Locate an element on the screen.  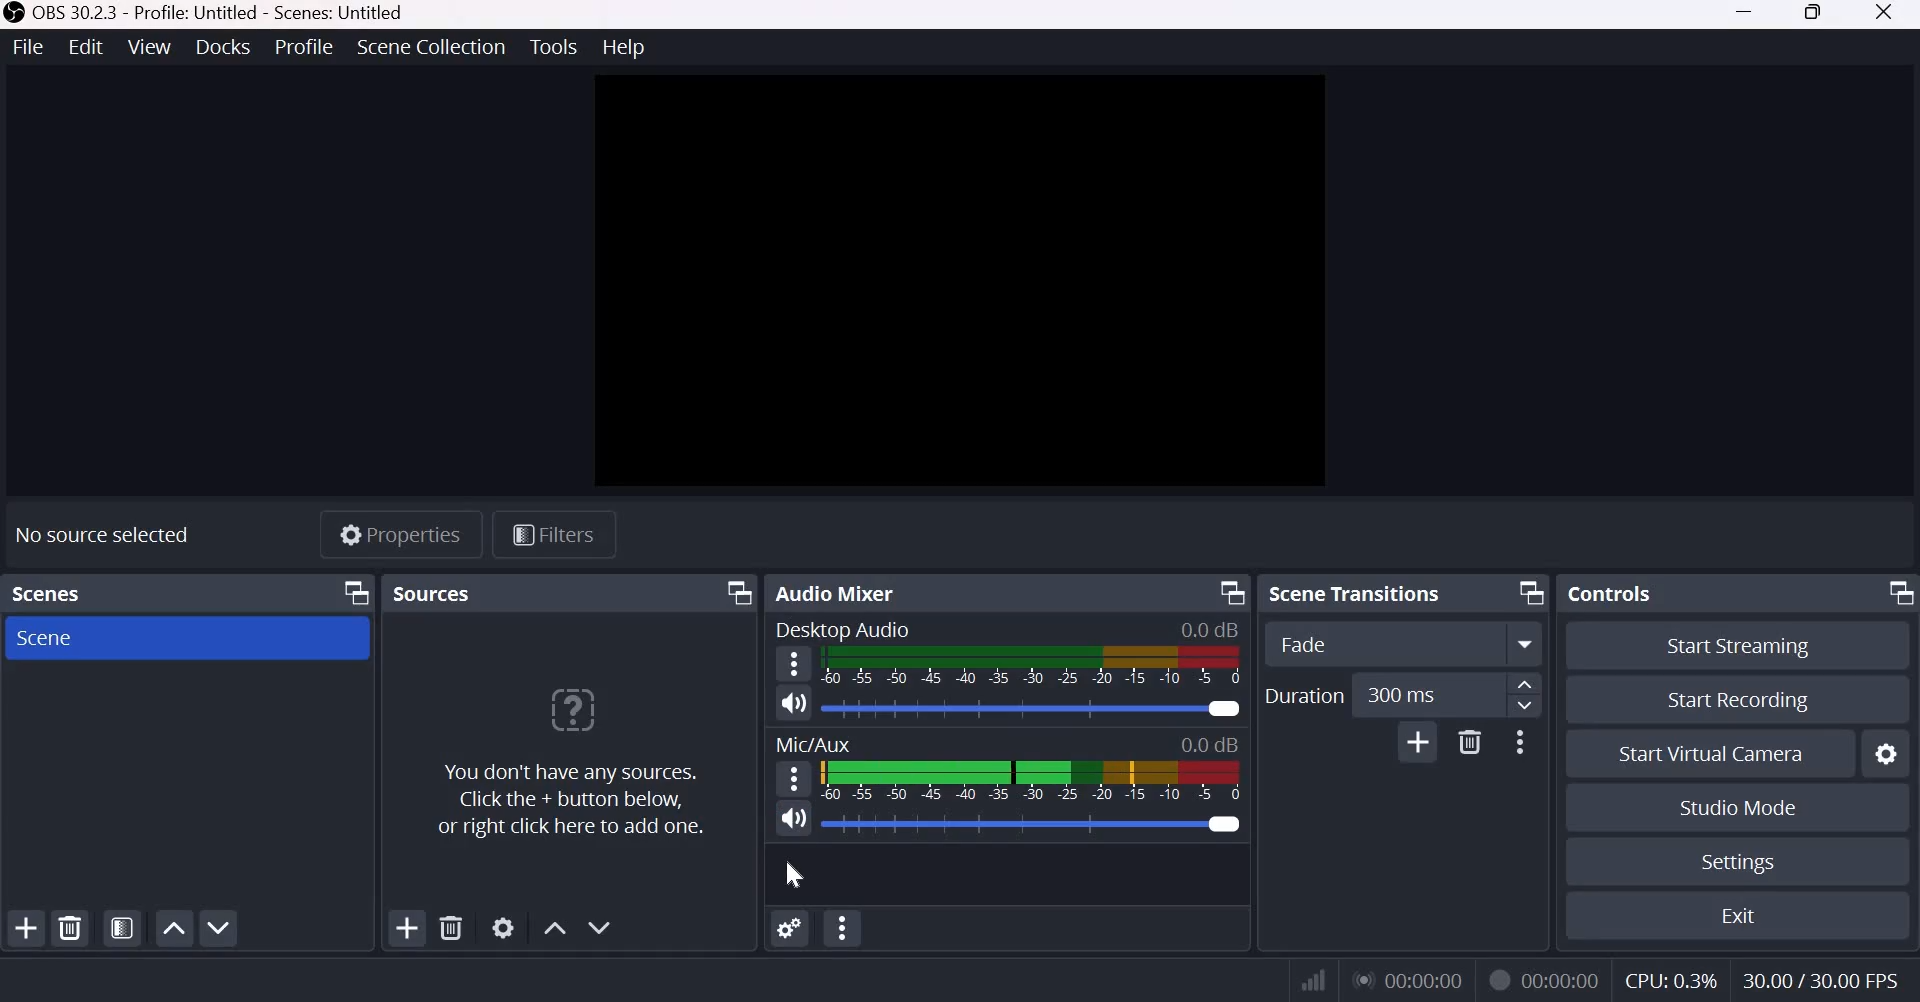
advanced audio properties is located at coordinates (844, 928).